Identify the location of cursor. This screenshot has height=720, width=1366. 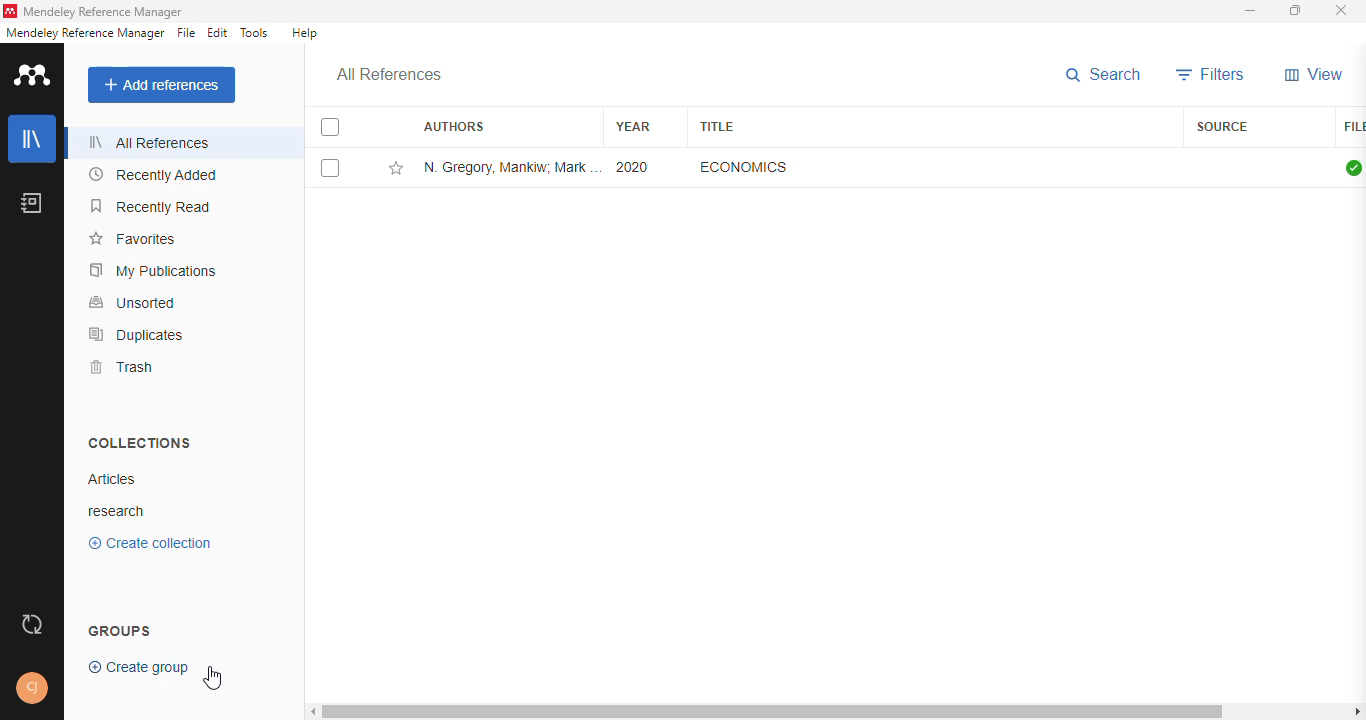
(213, 678).